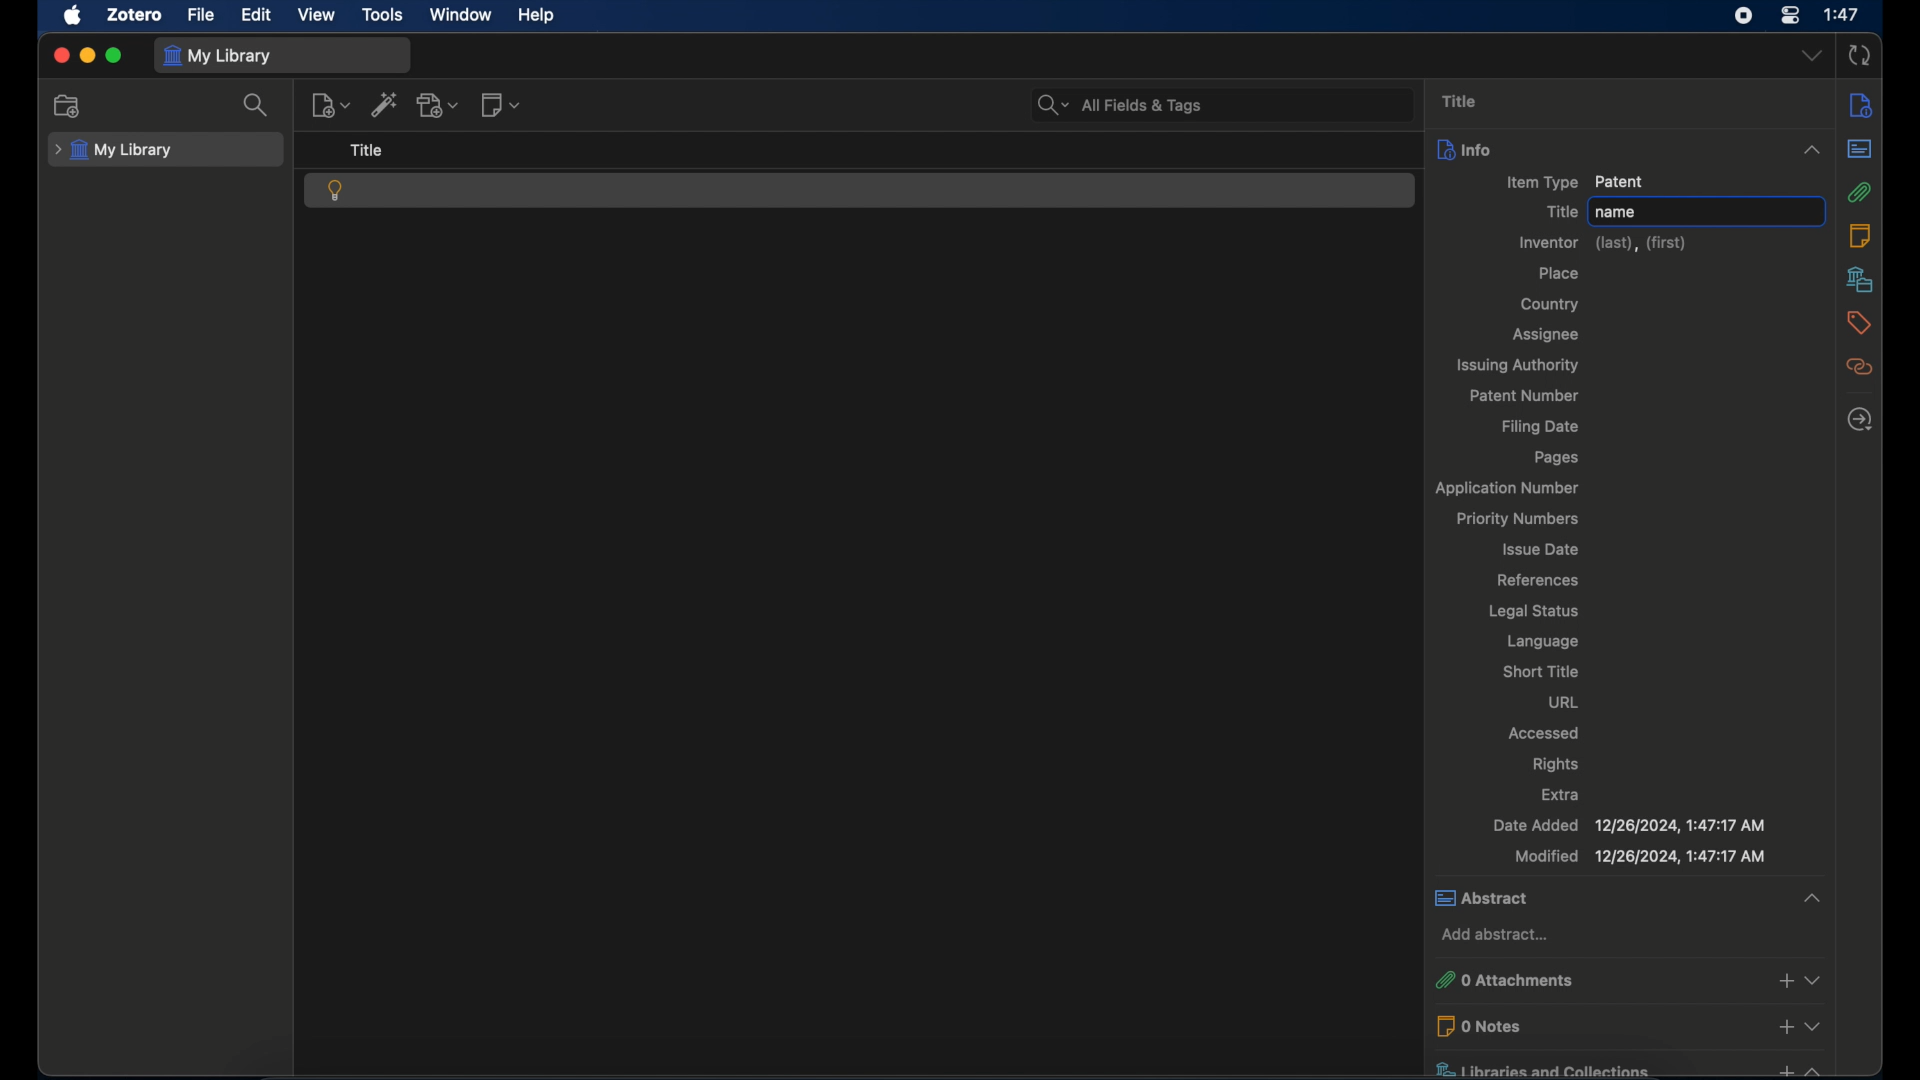  What do you see at coordinates (1861, 57) in the screenshot?
I see `sync` at bounding box center [1861, 57].